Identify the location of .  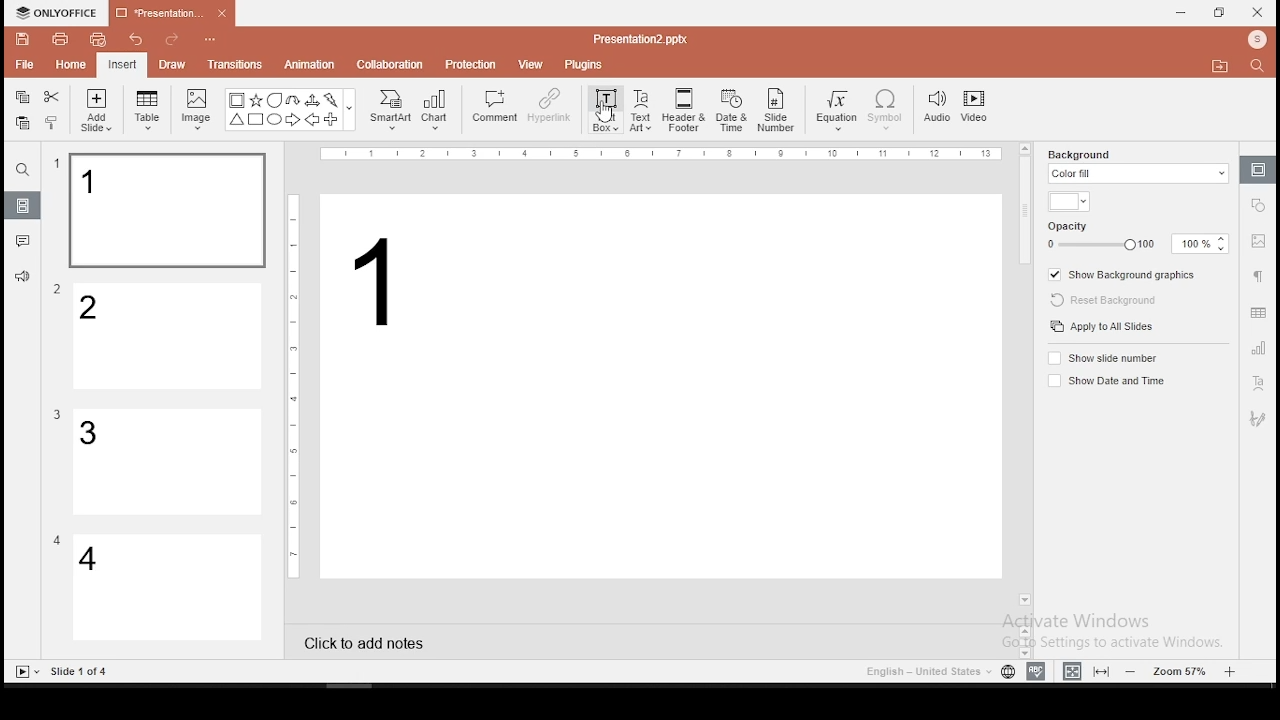
(351, 109).